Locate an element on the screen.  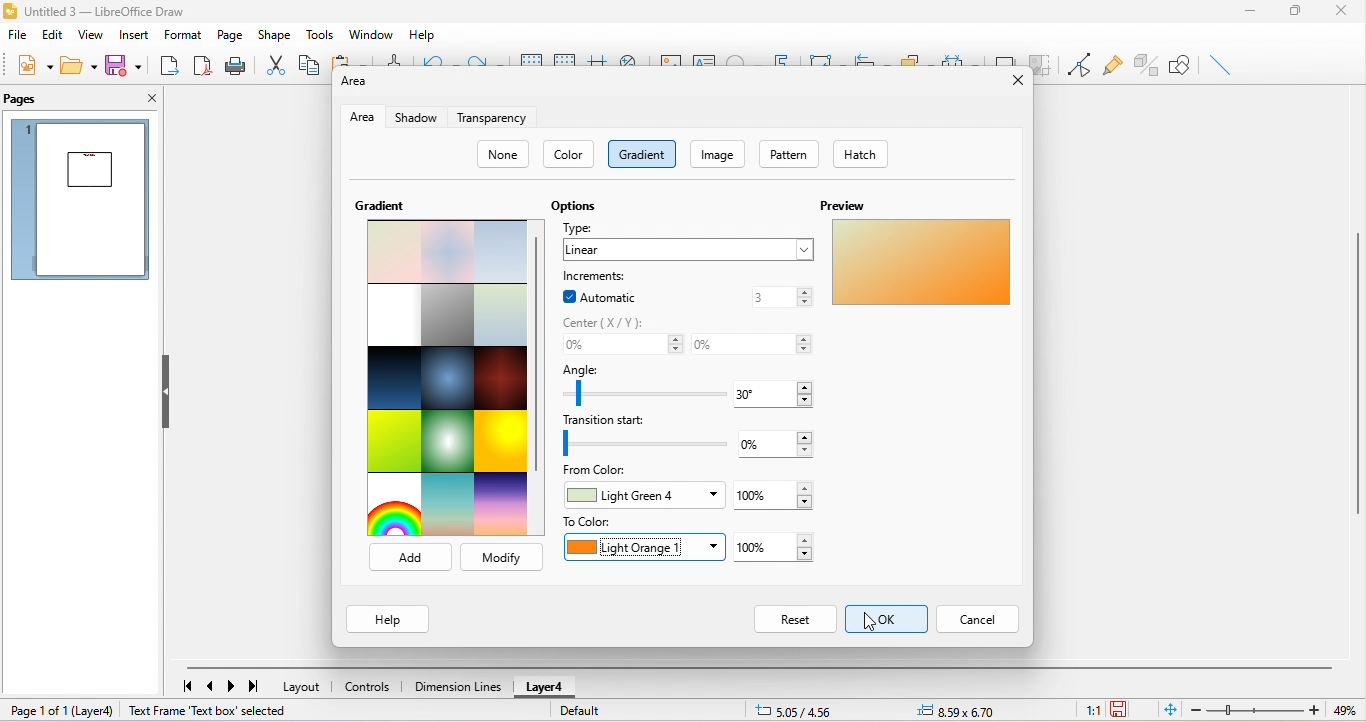
last page is located at coordinates (259, 689).